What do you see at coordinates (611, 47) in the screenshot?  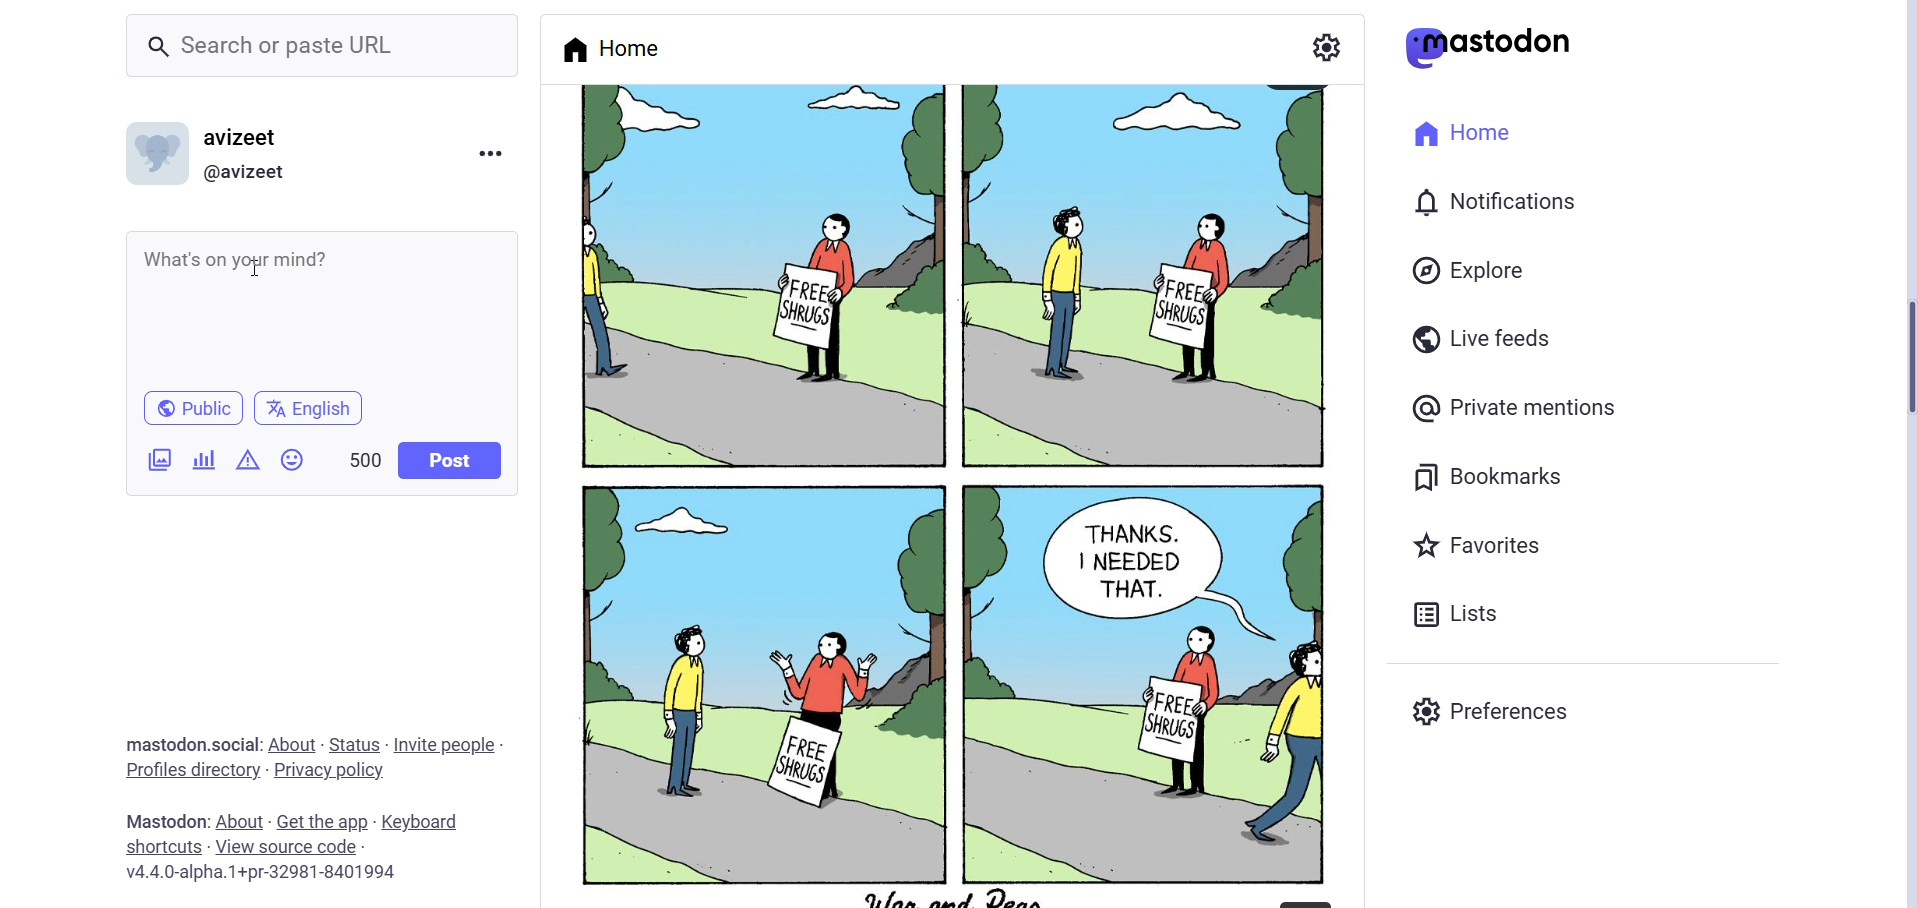 I see `Home` at bounding box center [611, 47].